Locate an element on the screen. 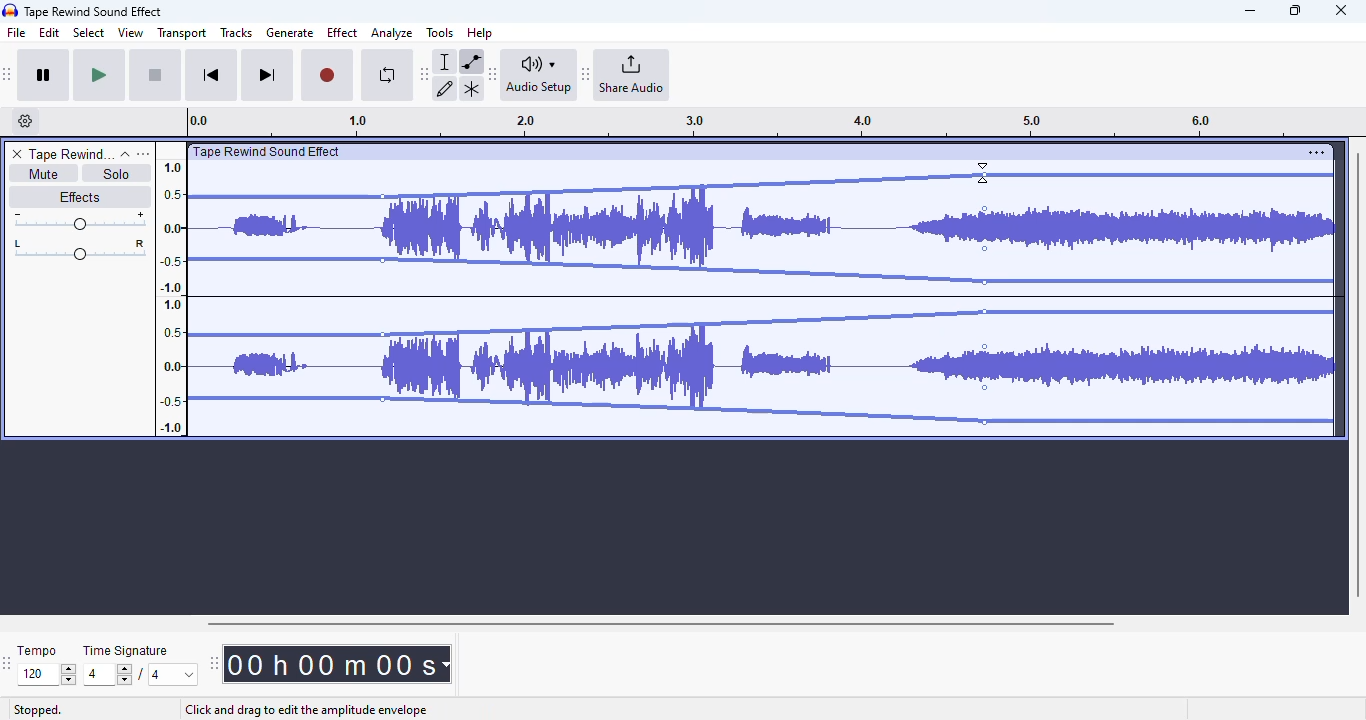  Control point is located at coordinates (985, 209).